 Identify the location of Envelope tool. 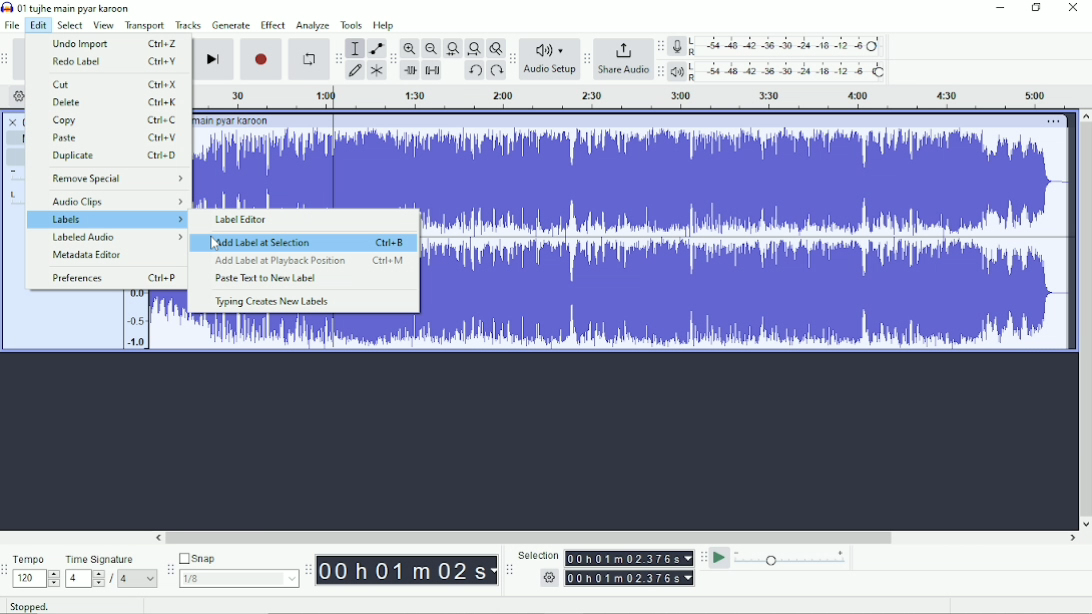
(375, 48).